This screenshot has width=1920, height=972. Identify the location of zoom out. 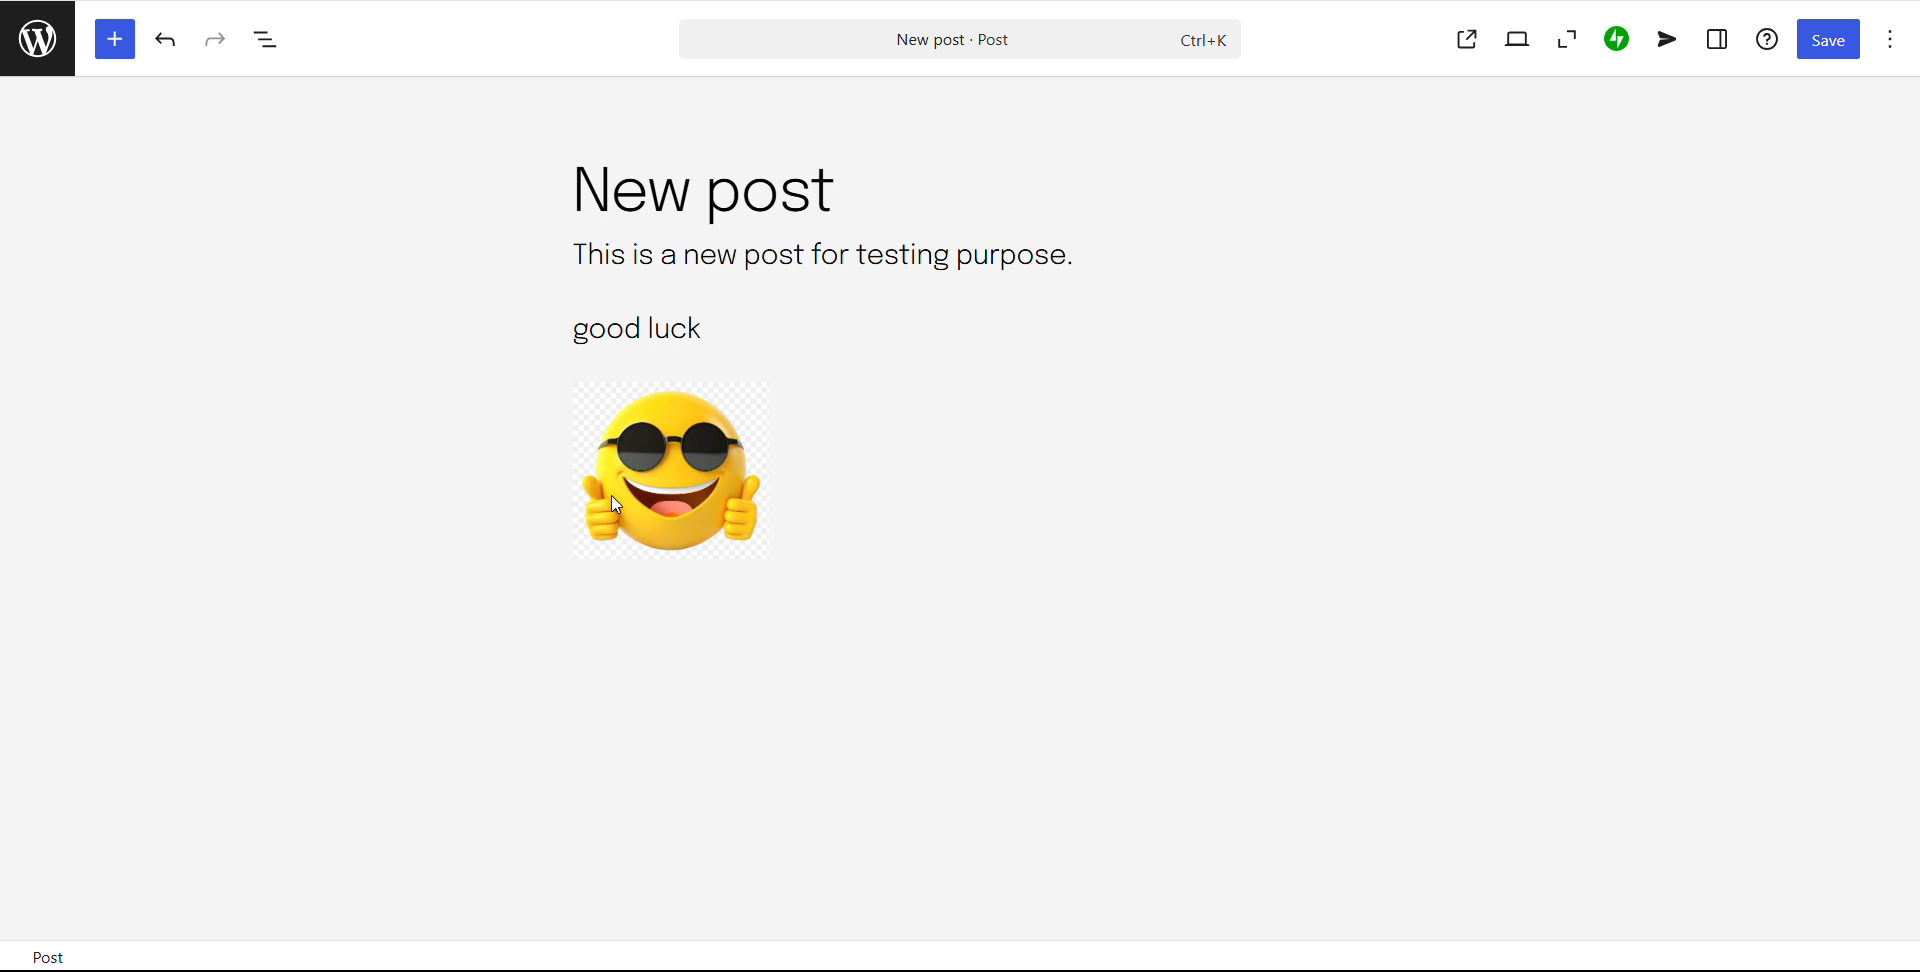
(1565, 39).